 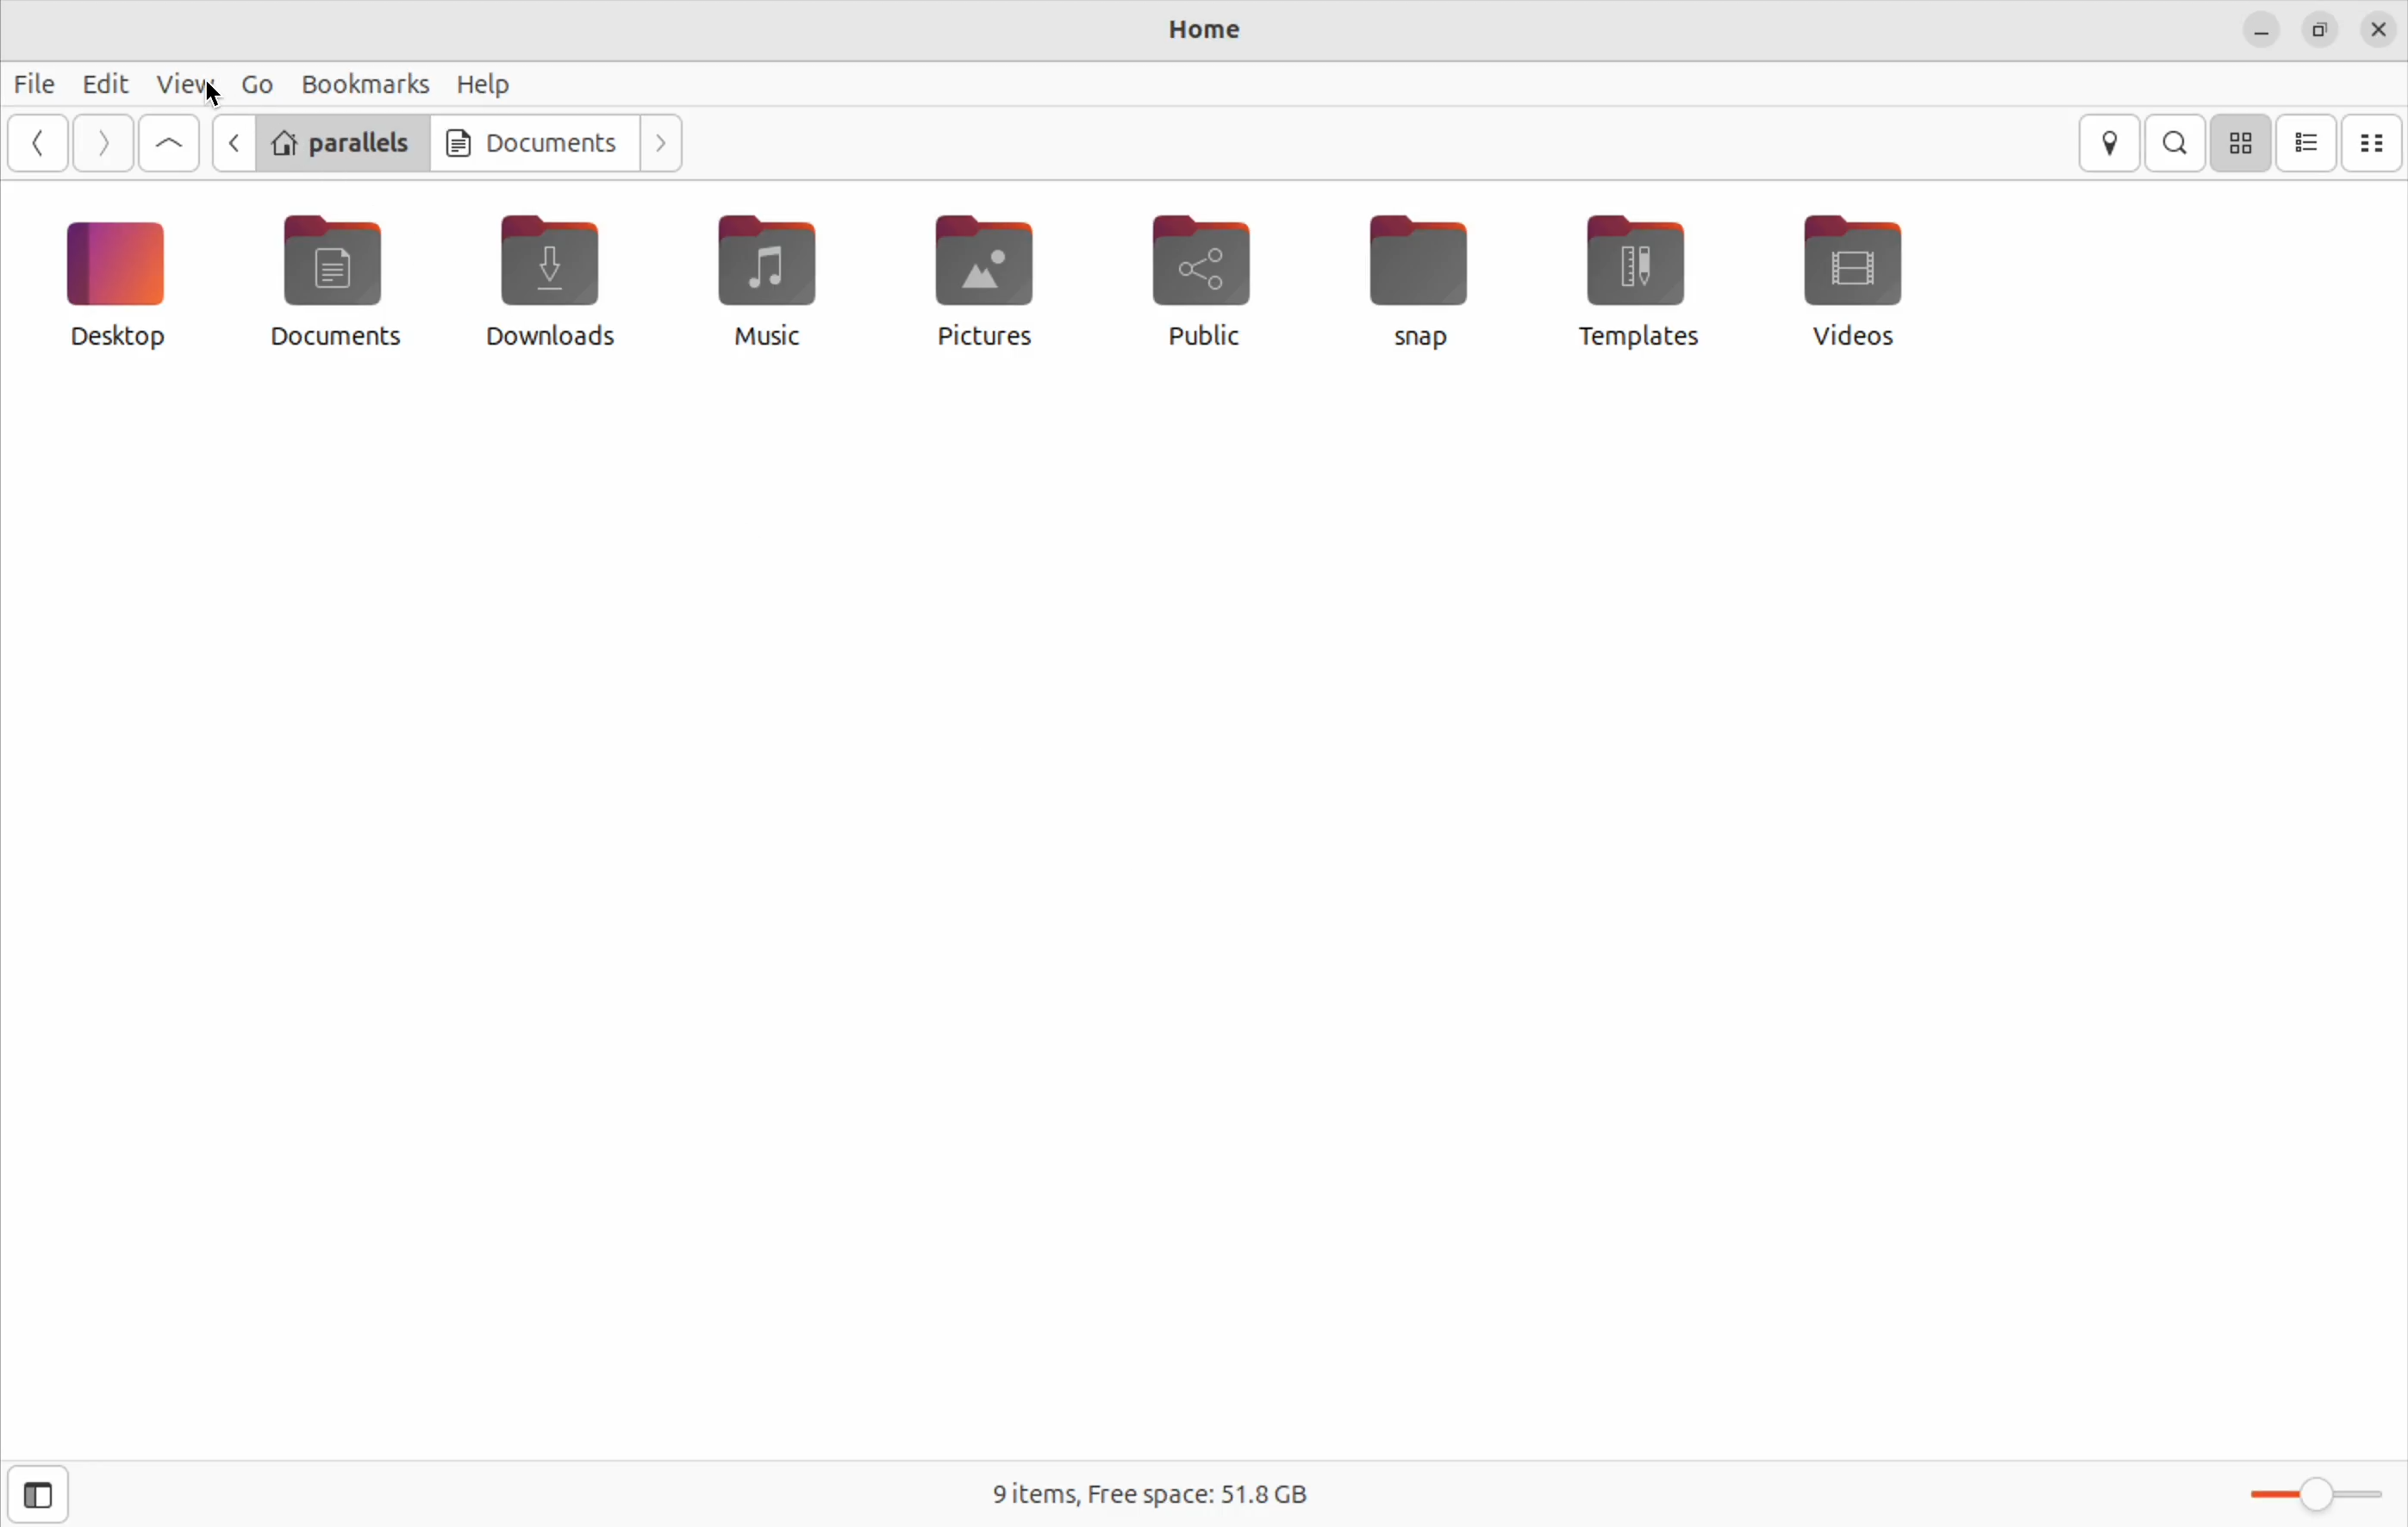 I want to click on public, so click(x=1220, y=277).